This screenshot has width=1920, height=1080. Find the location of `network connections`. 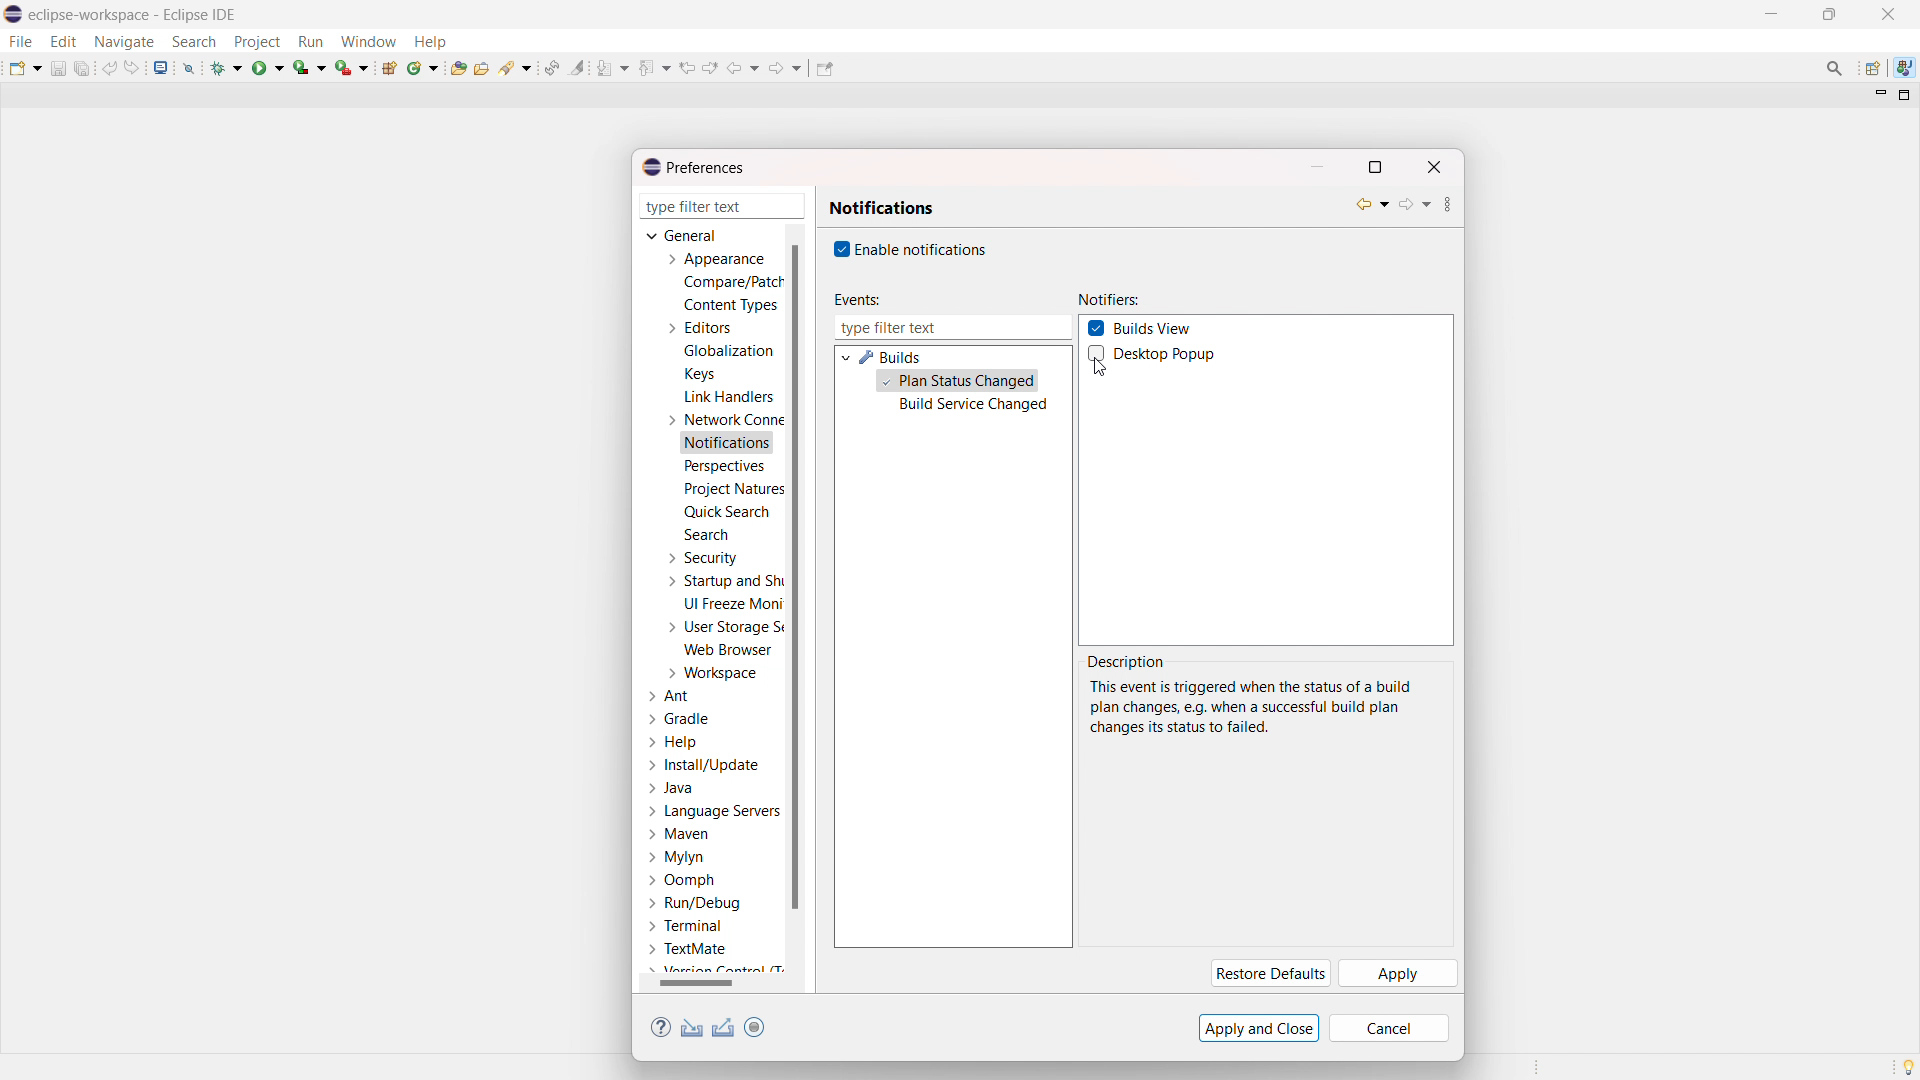

network connections is located at coordinates (722, 419).